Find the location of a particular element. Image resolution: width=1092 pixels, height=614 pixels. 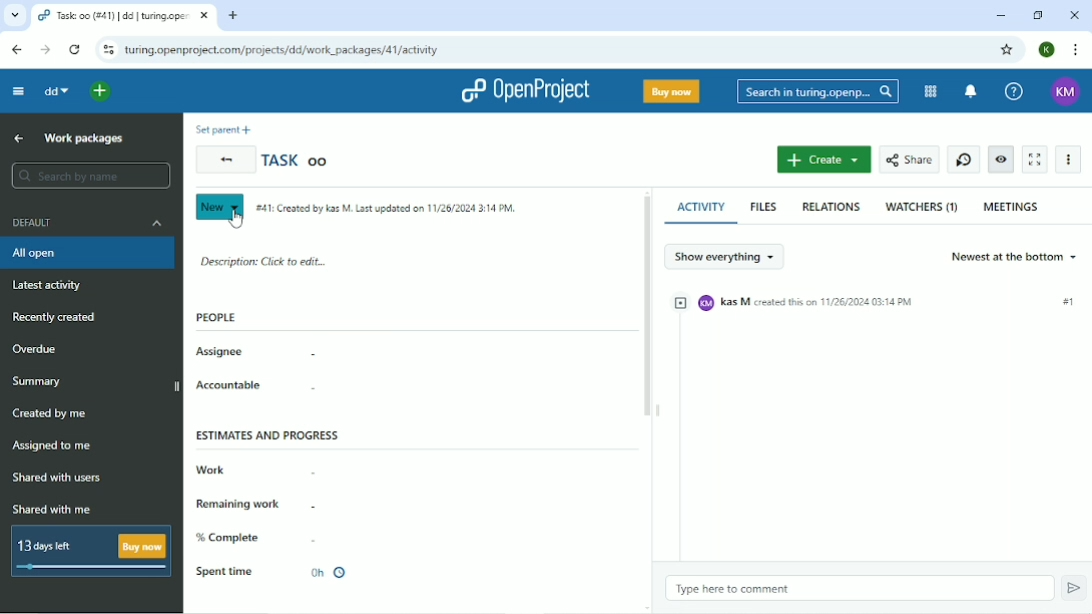

Work packages is located at coordinates (84, 139).